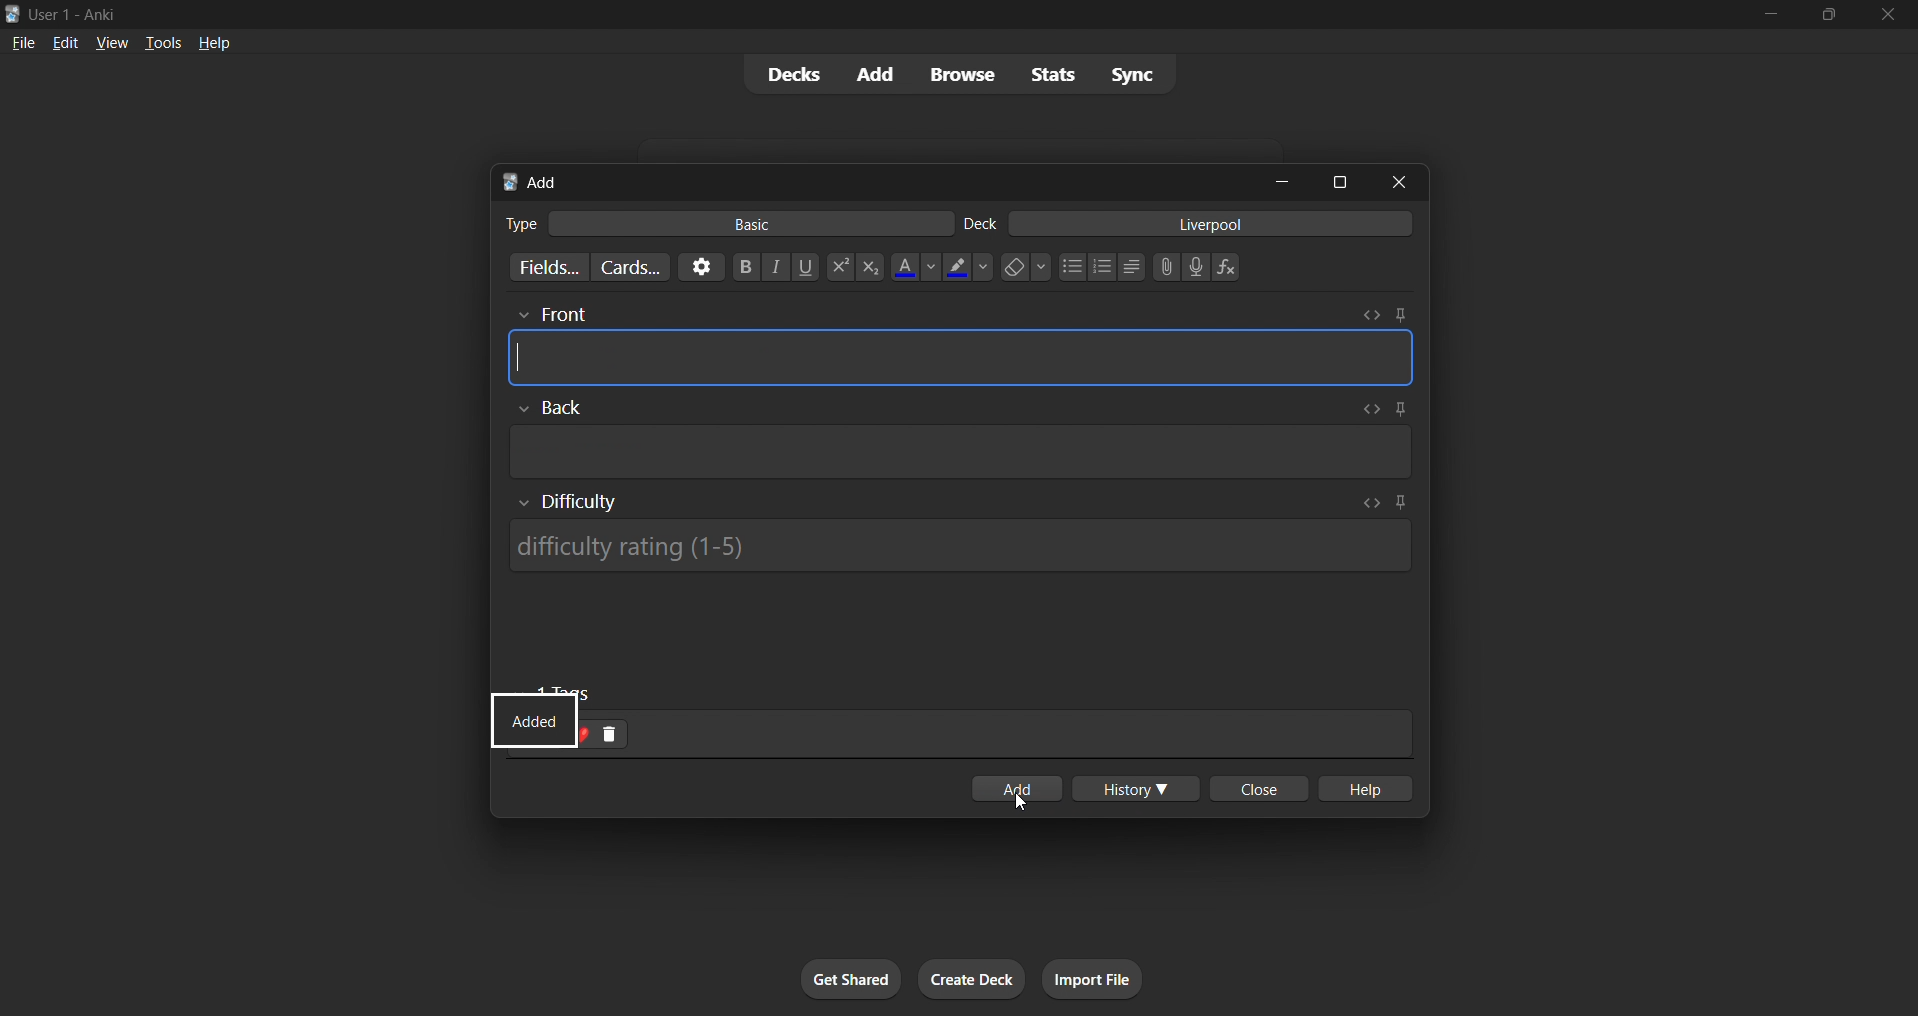  I want to click on hlep, so click(1368, 790).